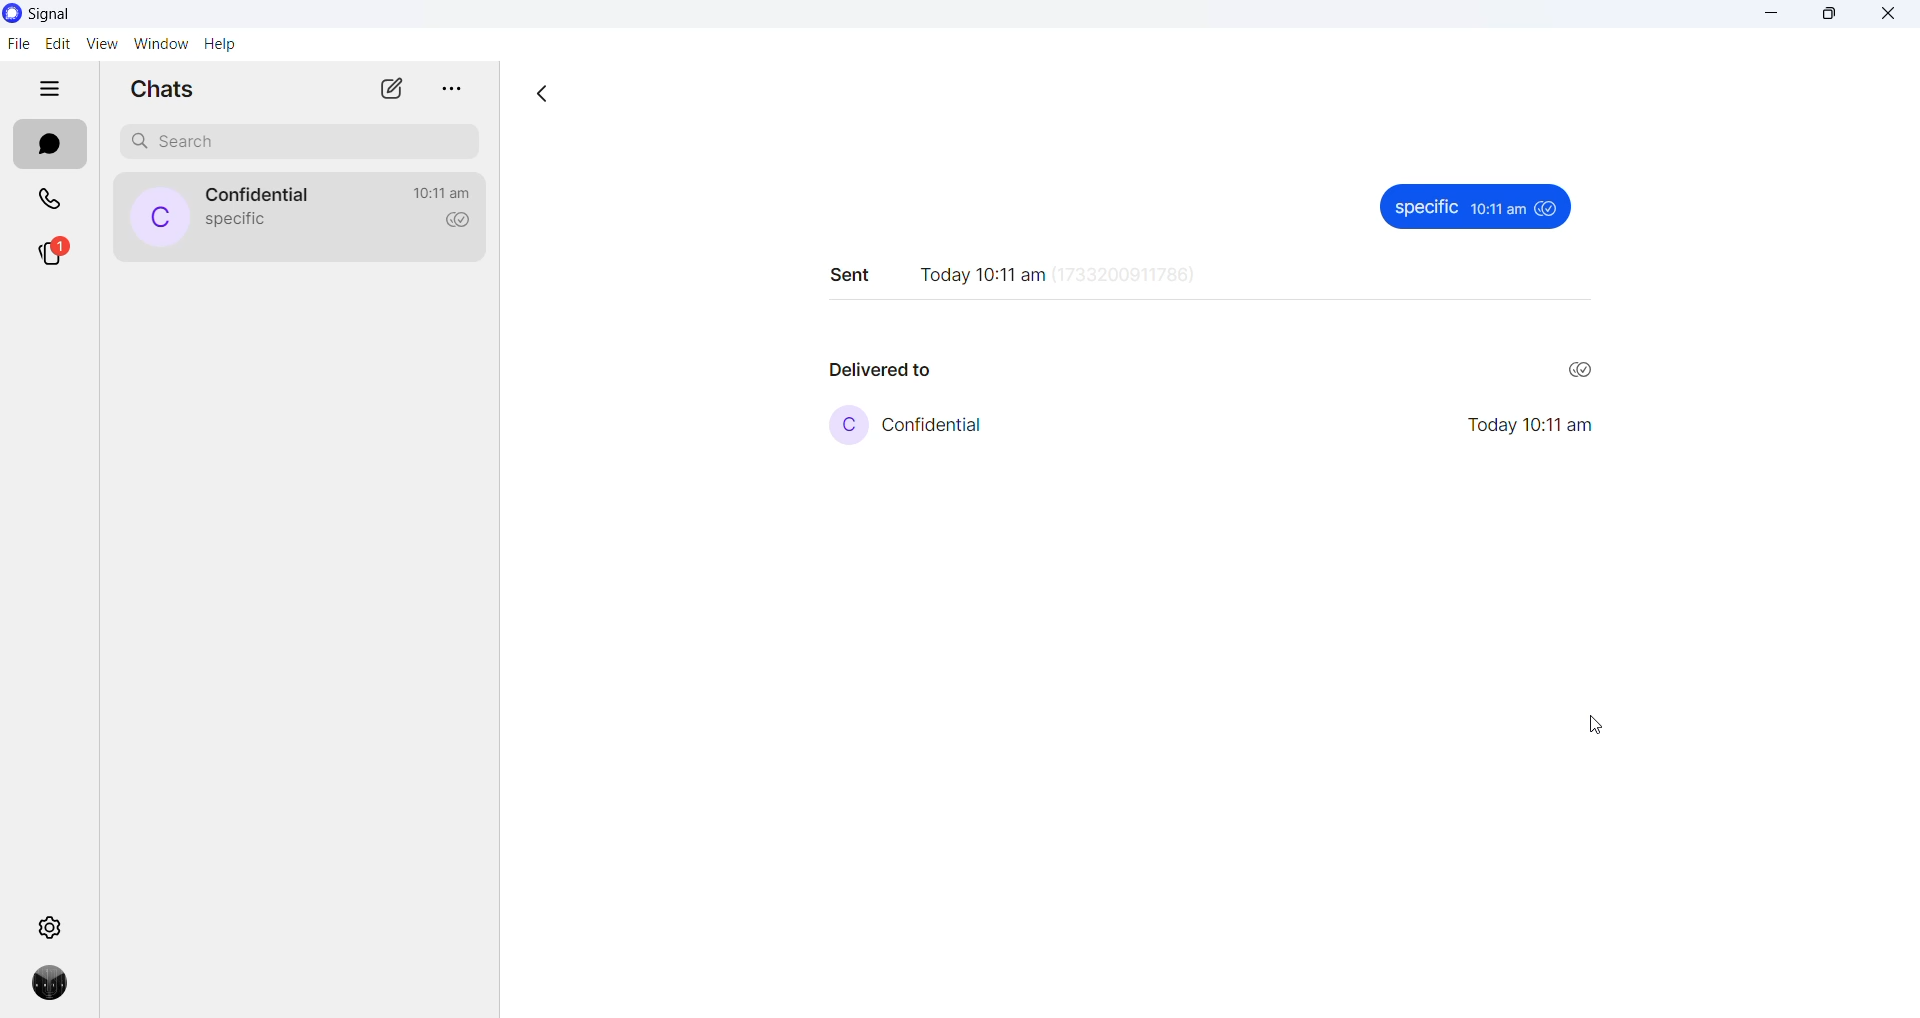 This screenshot has height=1018, width=1920. What do you see at coordinates (260, 196) in the screenshot?
I see `contact name` at bounding box center [260, 196].